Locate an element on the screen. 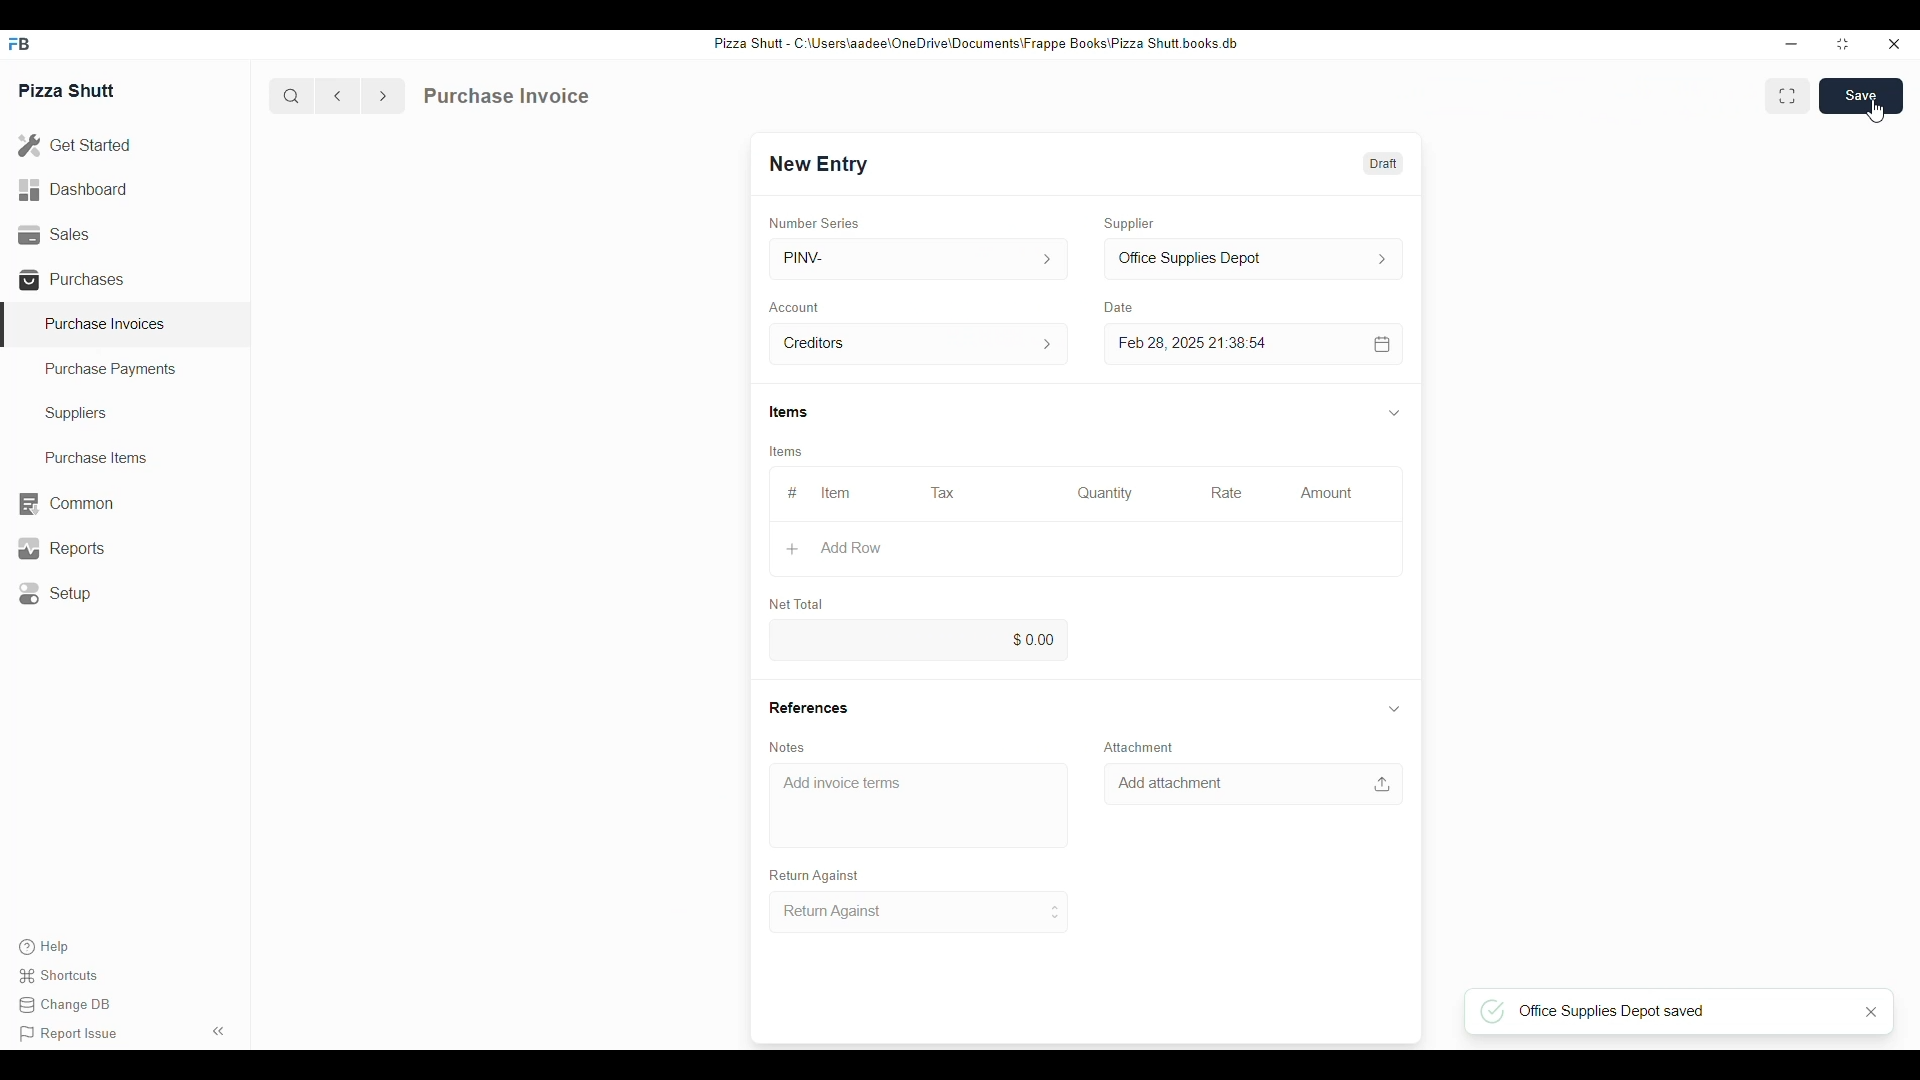 Image resolution: width=1920 pixels, height=1080 pixels. Amount is located at coordinates (1326, 492).